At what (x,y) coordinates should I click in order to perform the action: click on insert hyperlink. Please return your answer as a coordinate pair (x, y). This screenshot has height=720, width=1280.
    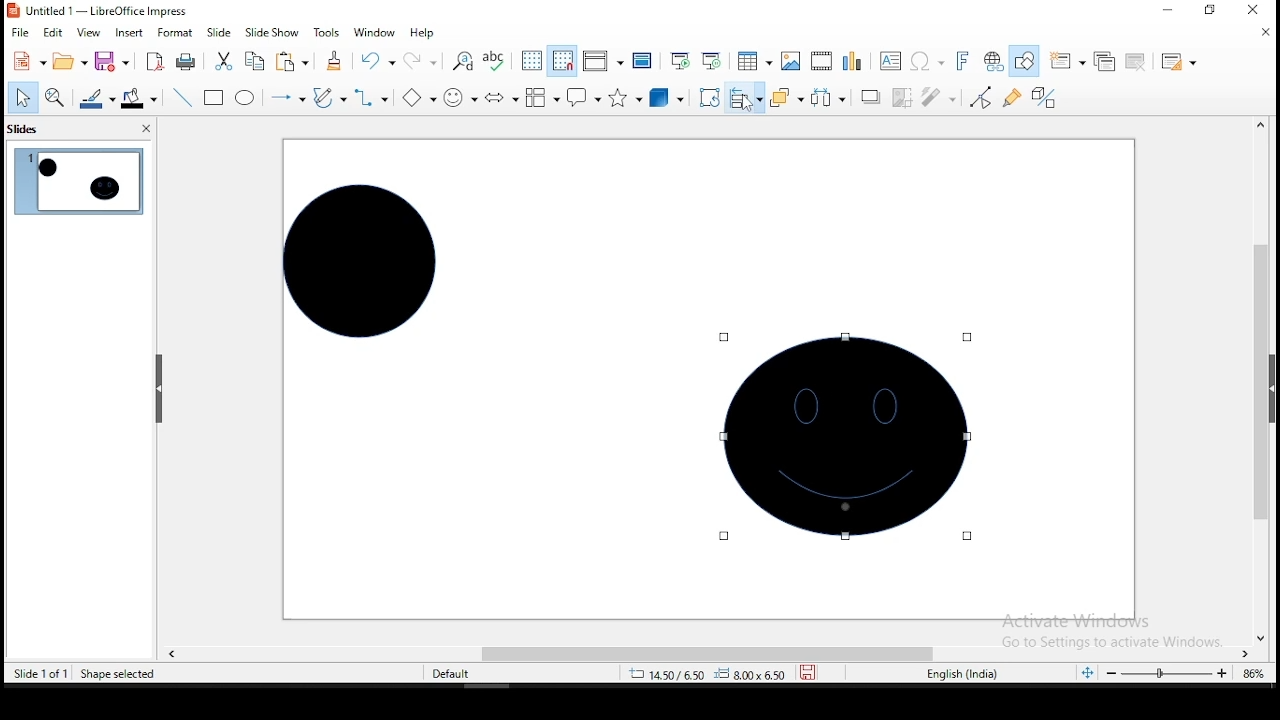
    Looking at the image, I should click on (992, 62).